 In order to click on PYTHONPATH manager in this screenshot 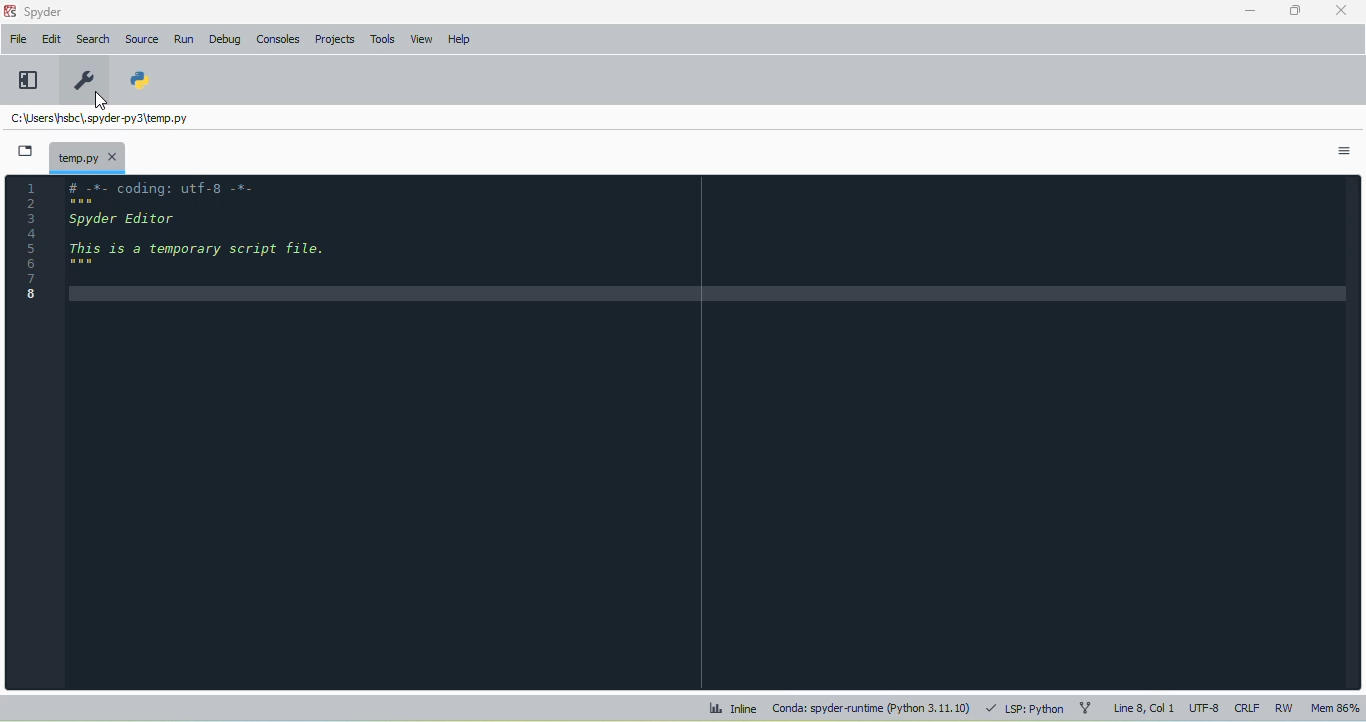, I will do `click(138, 79)`.